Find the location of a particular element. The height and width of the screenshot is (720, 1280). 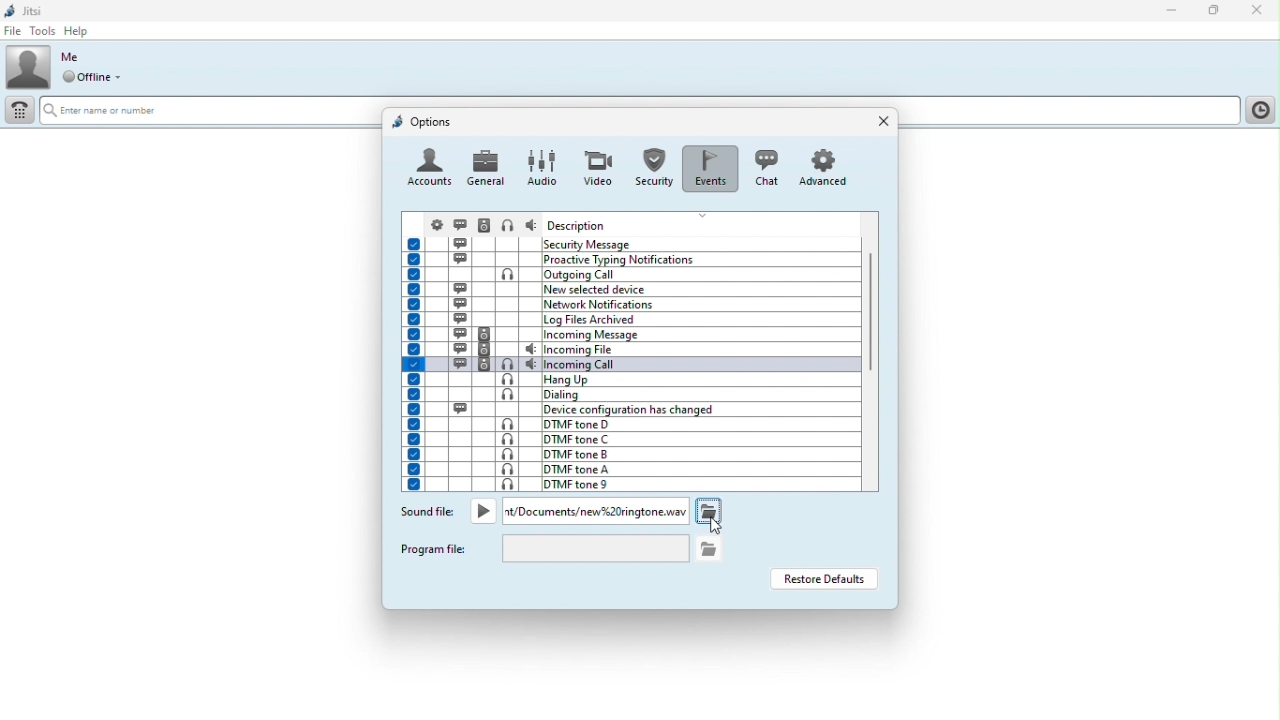

outgoing call is located at coordinates (629, 274).